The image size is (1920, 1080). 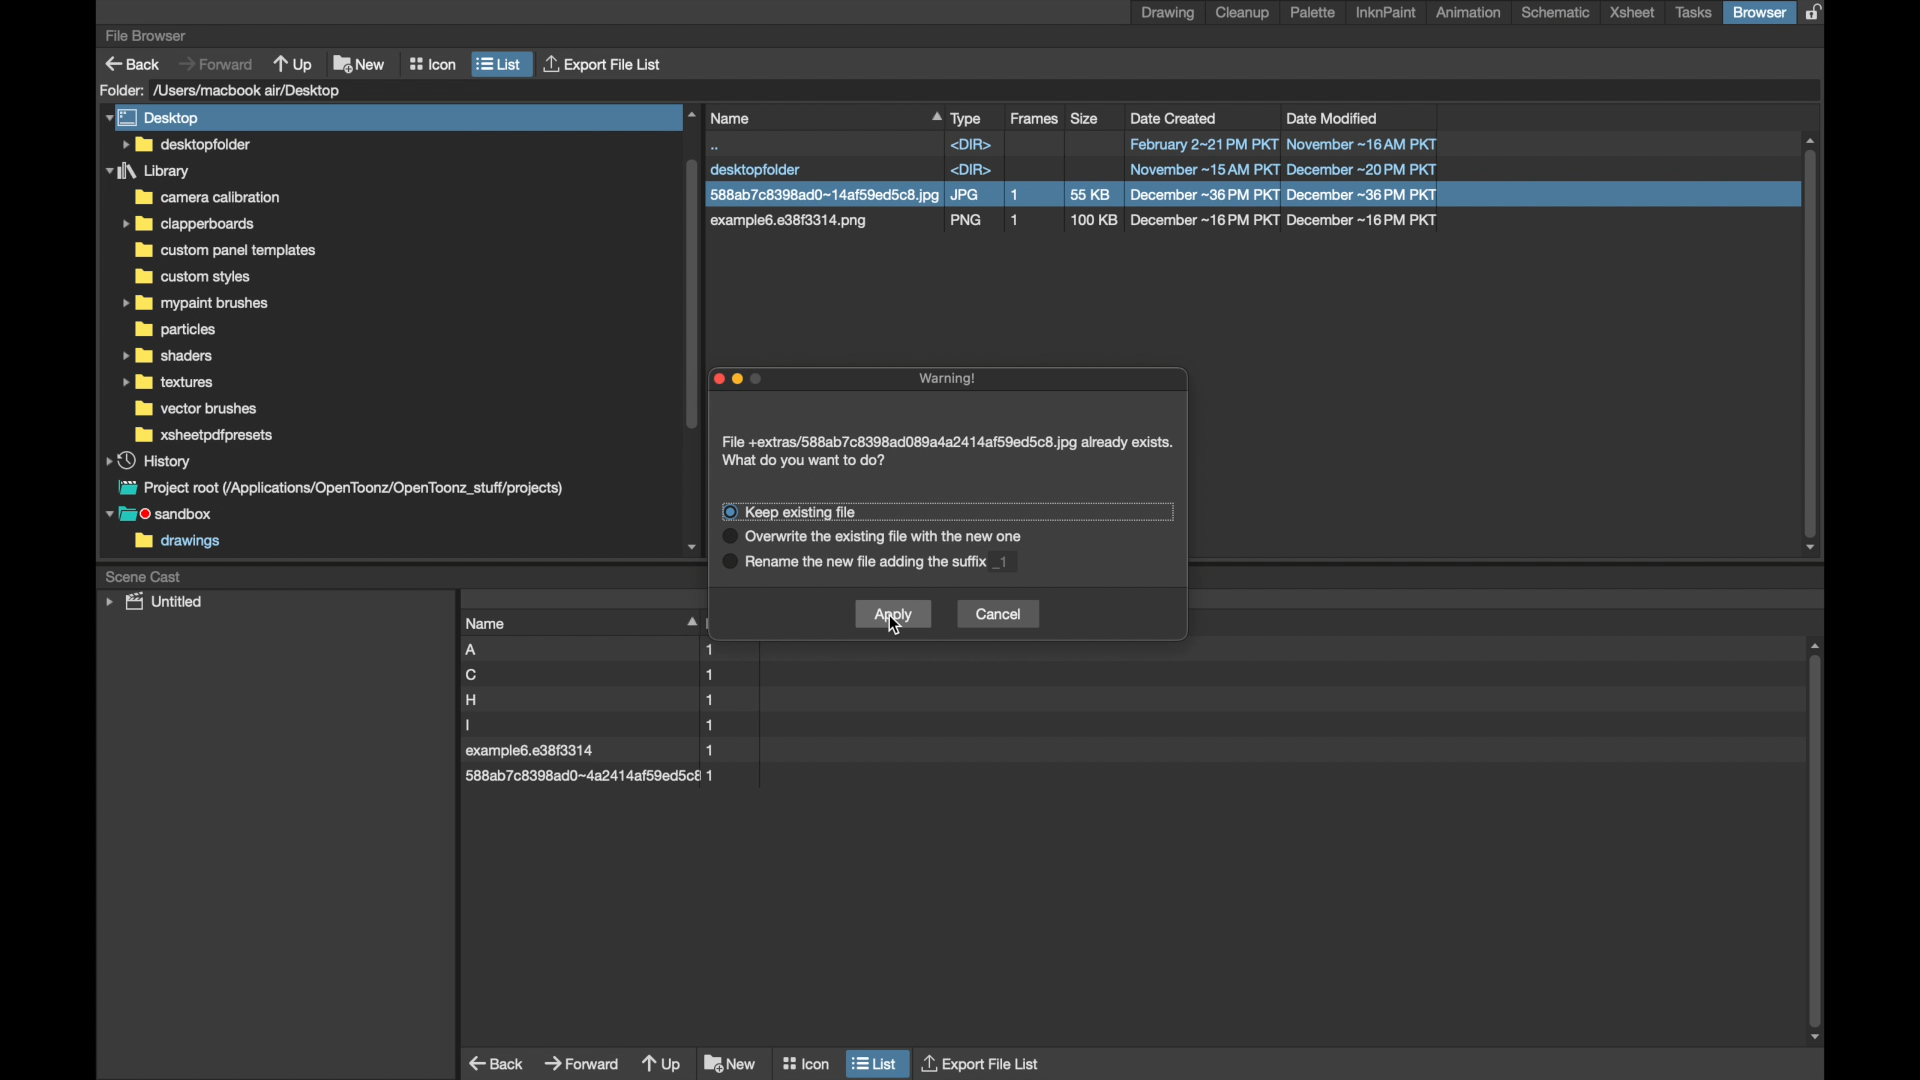 I want to click on scroll box, so click(x=1818, y=843).